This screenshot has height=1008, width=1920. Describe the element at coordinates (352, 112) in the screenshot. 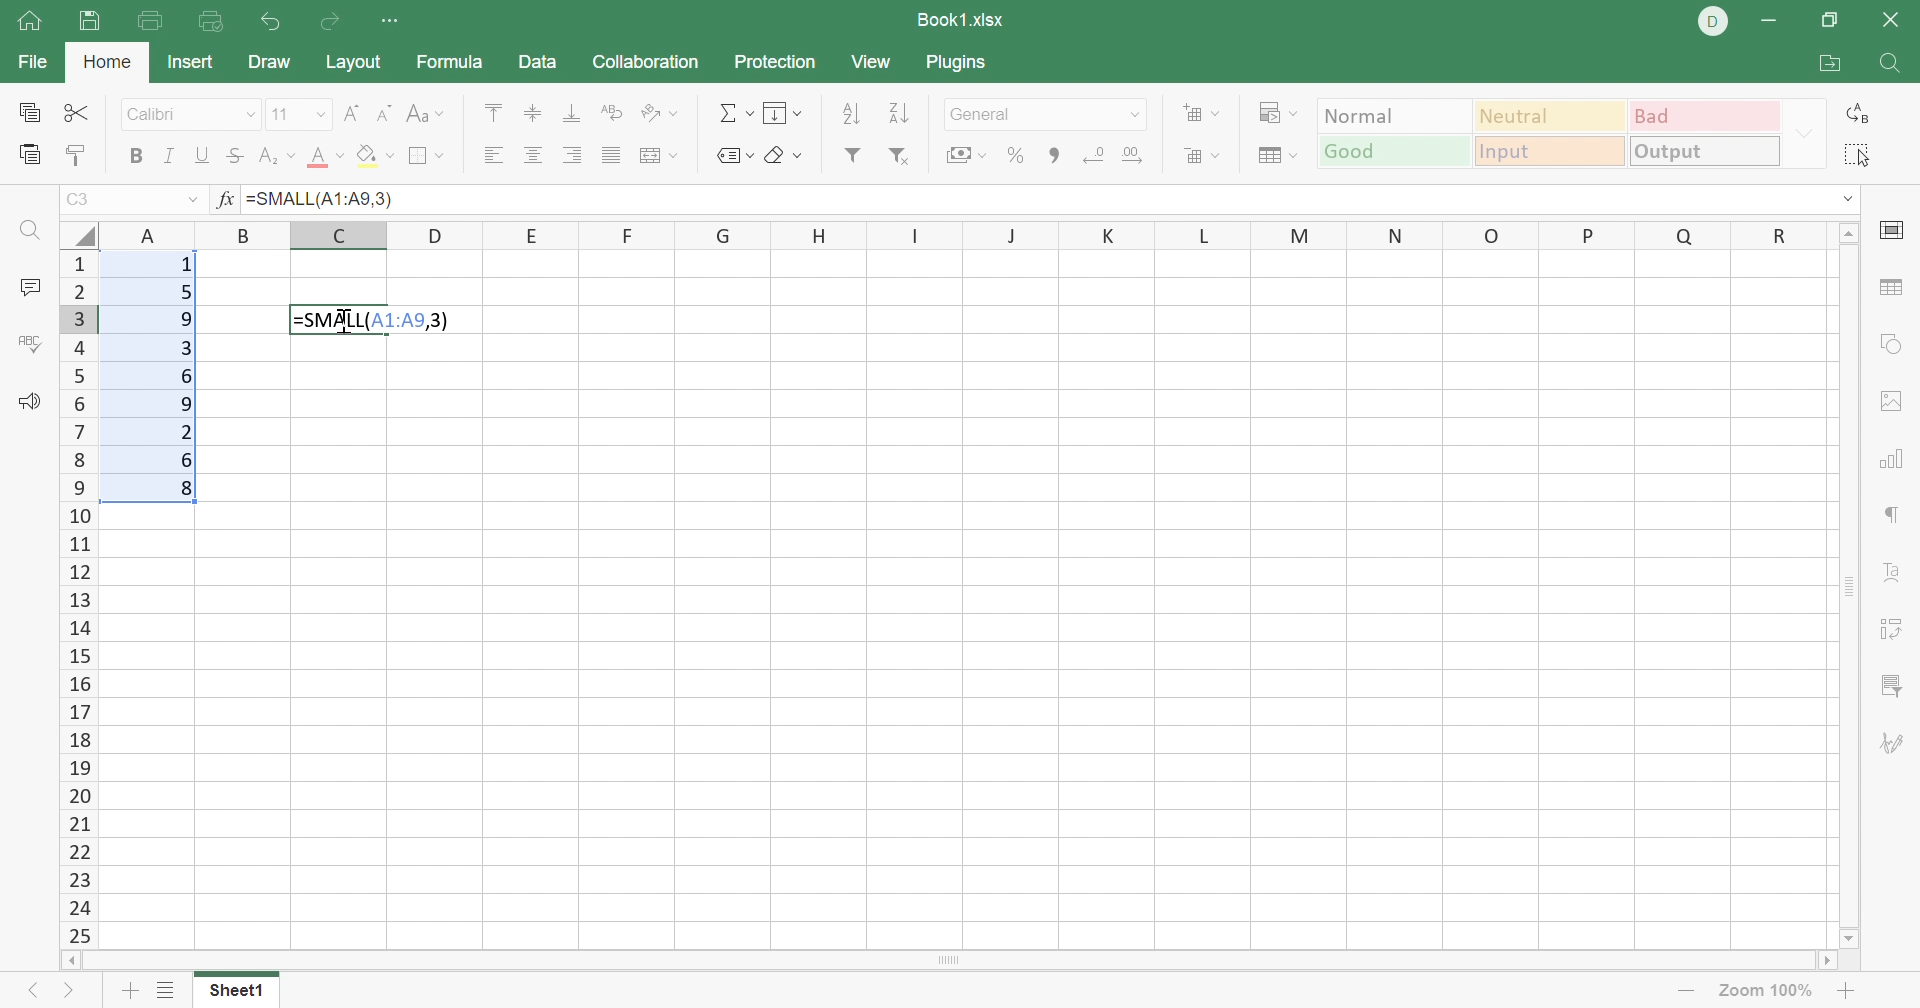

I see `Increment font size` at that location.